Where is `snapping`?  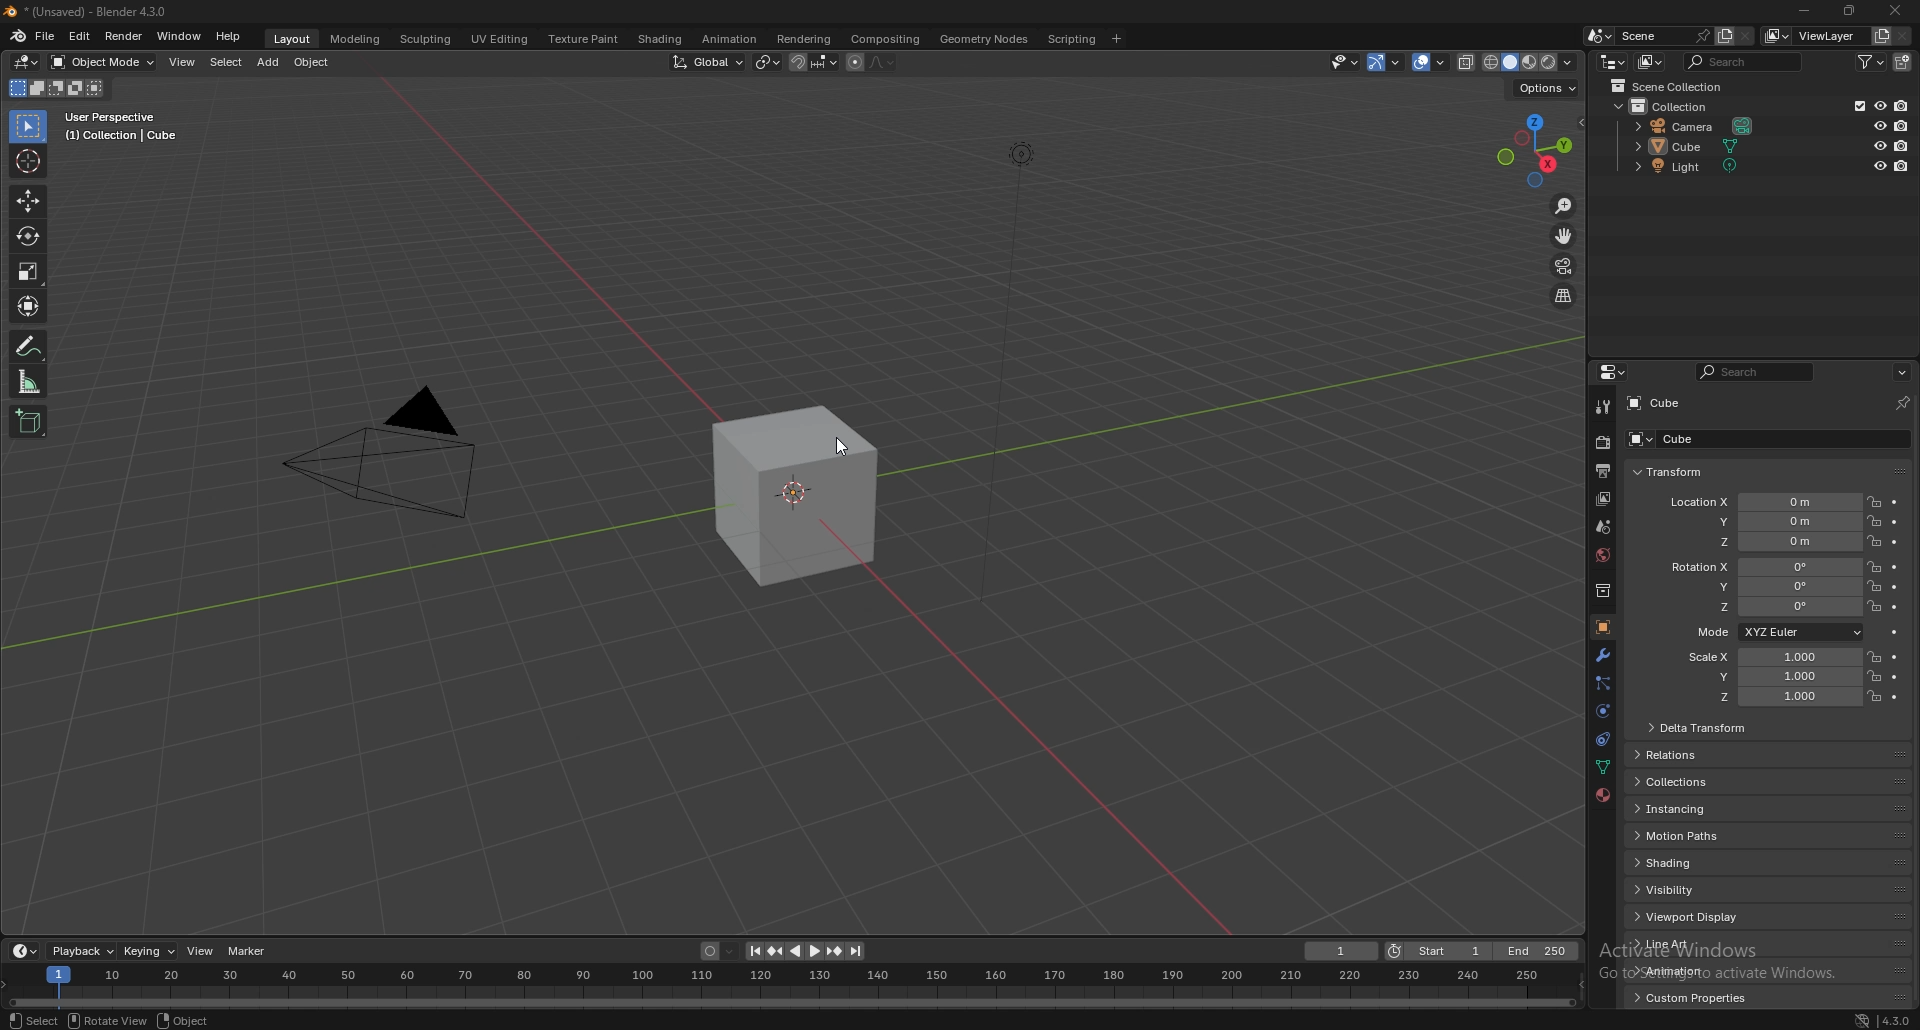
snapping is located at coordinates (814, 62).